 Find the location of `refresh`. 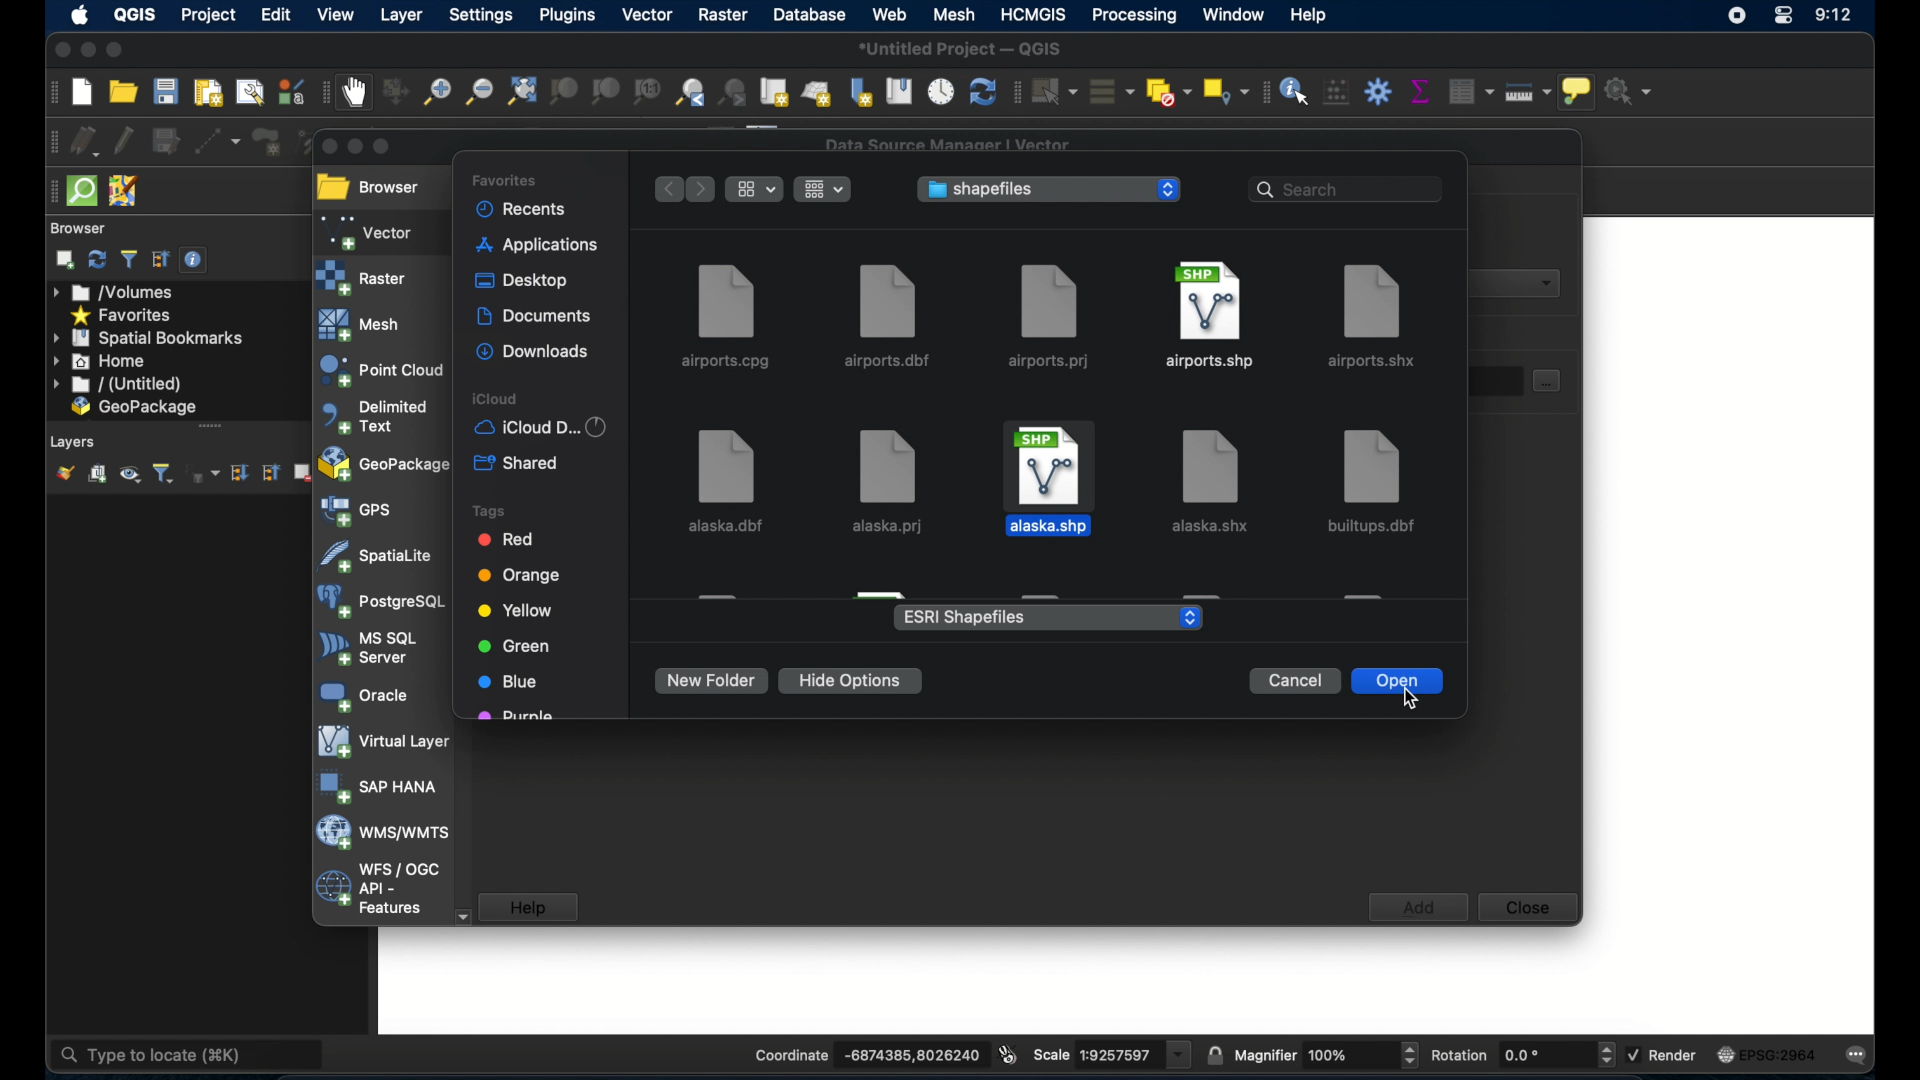

refresh is located at coordinates (97, 260).